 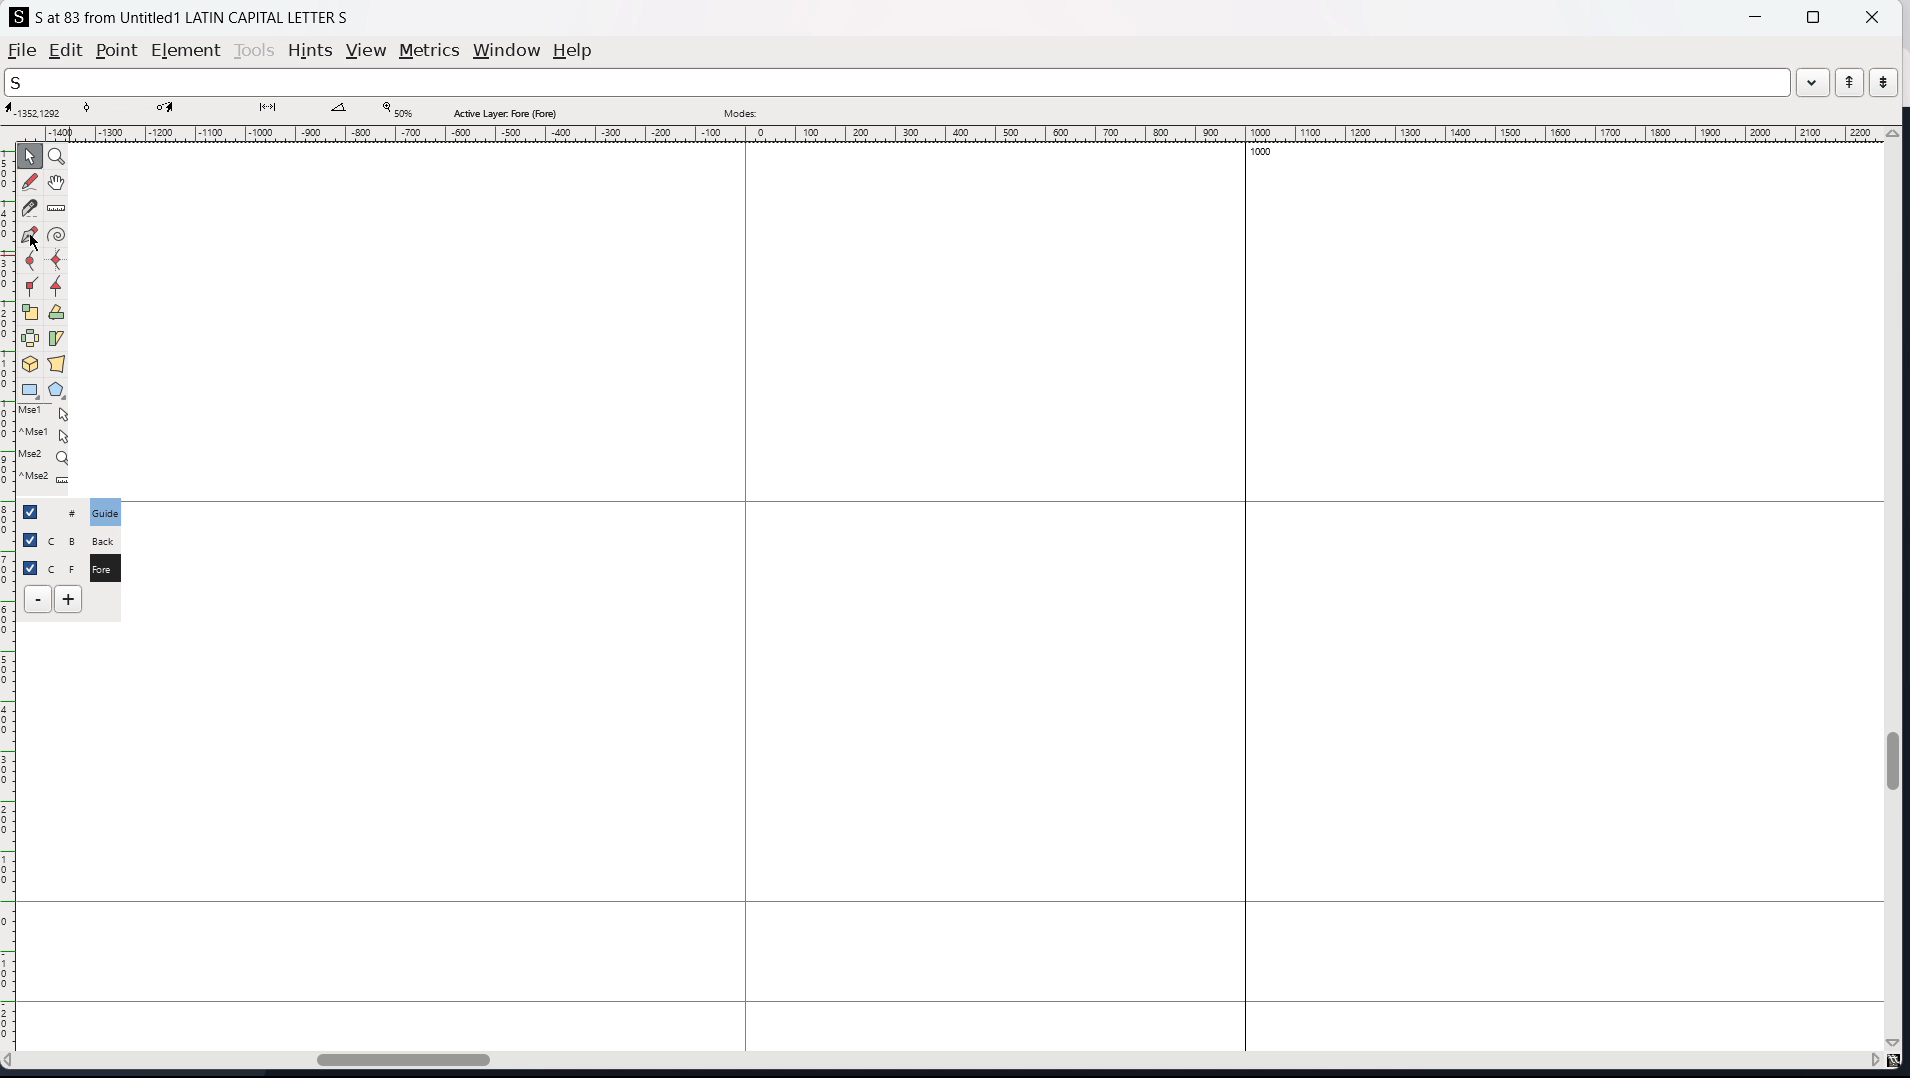 I want to click on add a curve point, so click(x=31, y=261).